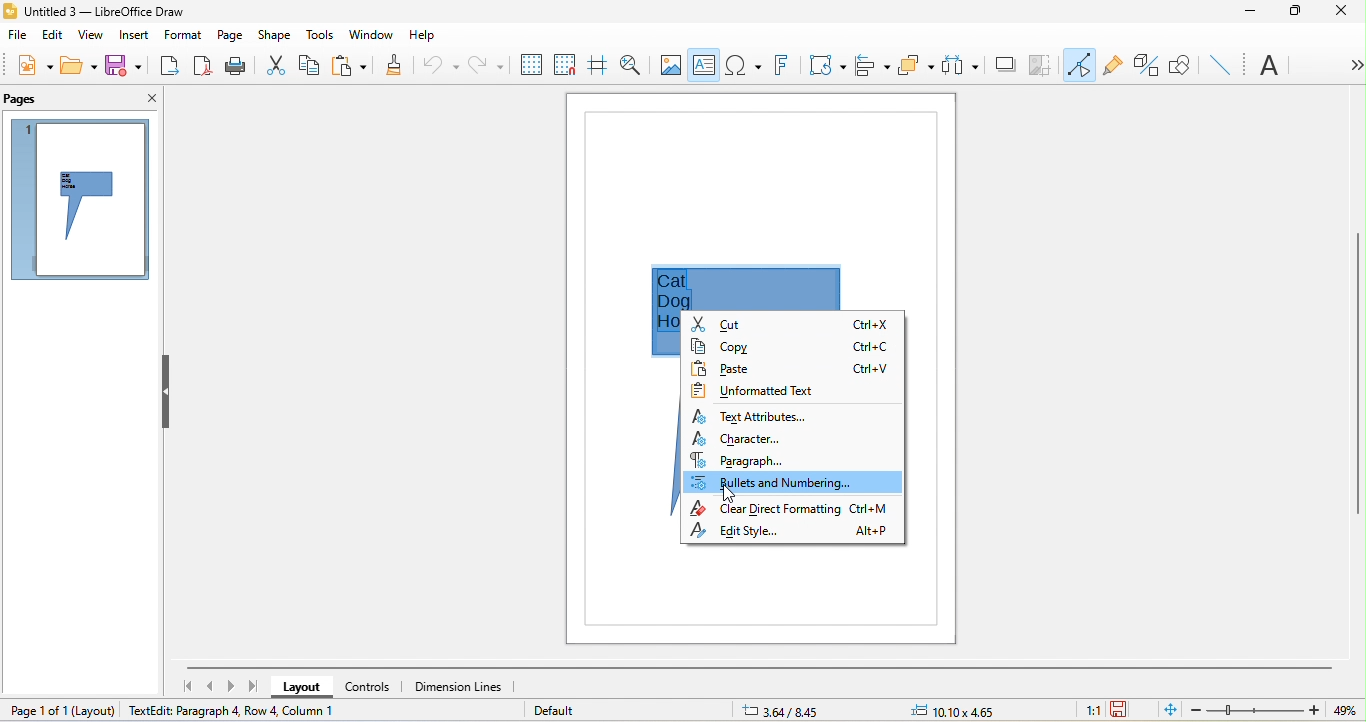 The width and height of the screenshot is (1366, 722). Describe the element at coordinates (1295, 12) in the screenshot. I see `maximize` at that location.